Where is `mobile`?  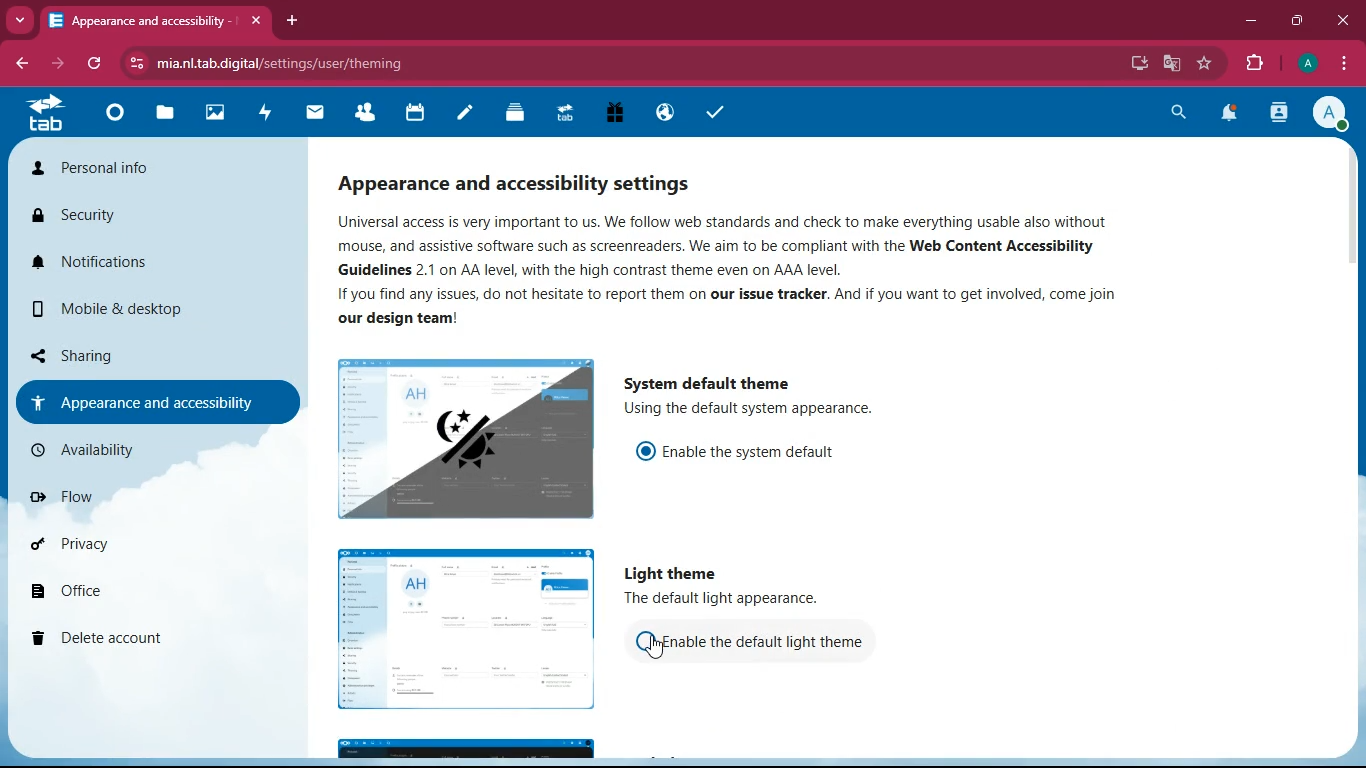 mobile is located at coordinates (164, 313).